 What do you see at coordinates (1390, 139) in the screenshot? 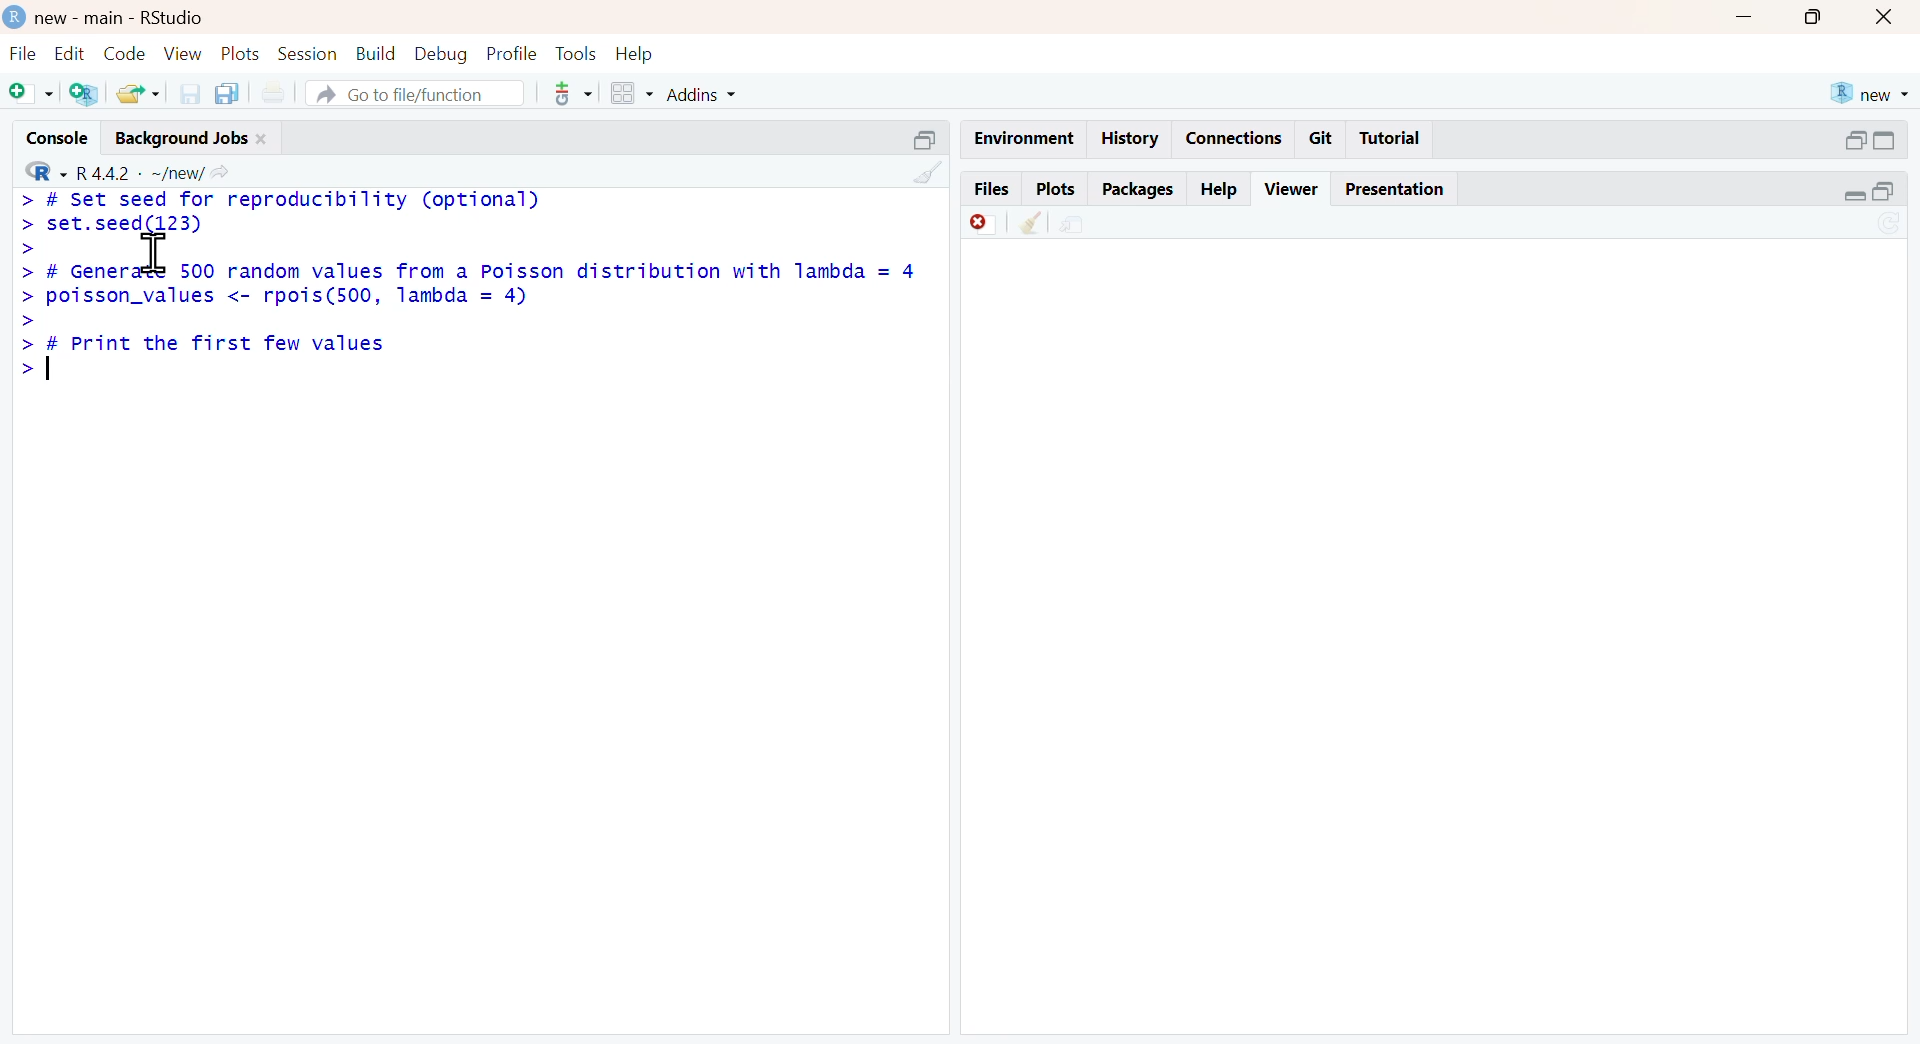
I see `tutorial` at bounding box center [1390, 139].